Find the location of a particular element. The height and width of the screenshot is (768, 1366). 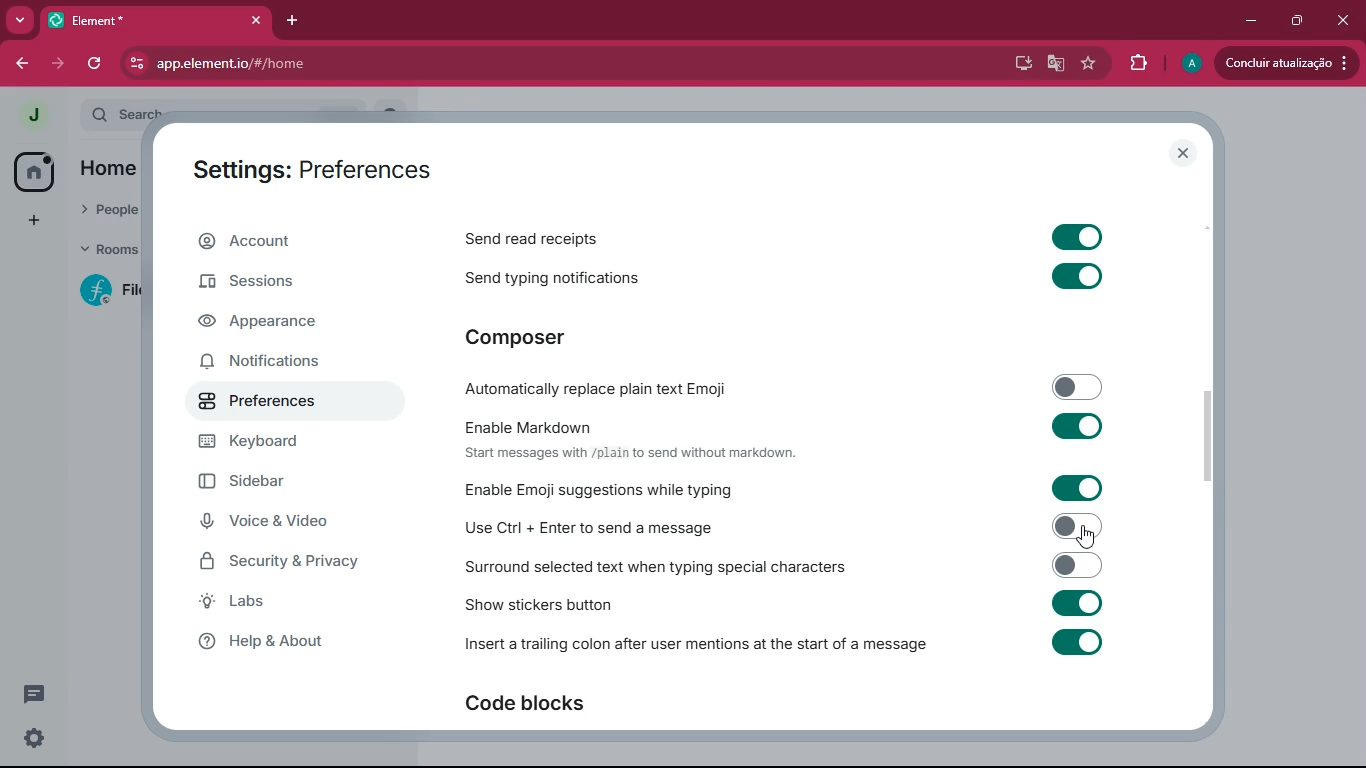

comments is located at coordinates (37, 691).